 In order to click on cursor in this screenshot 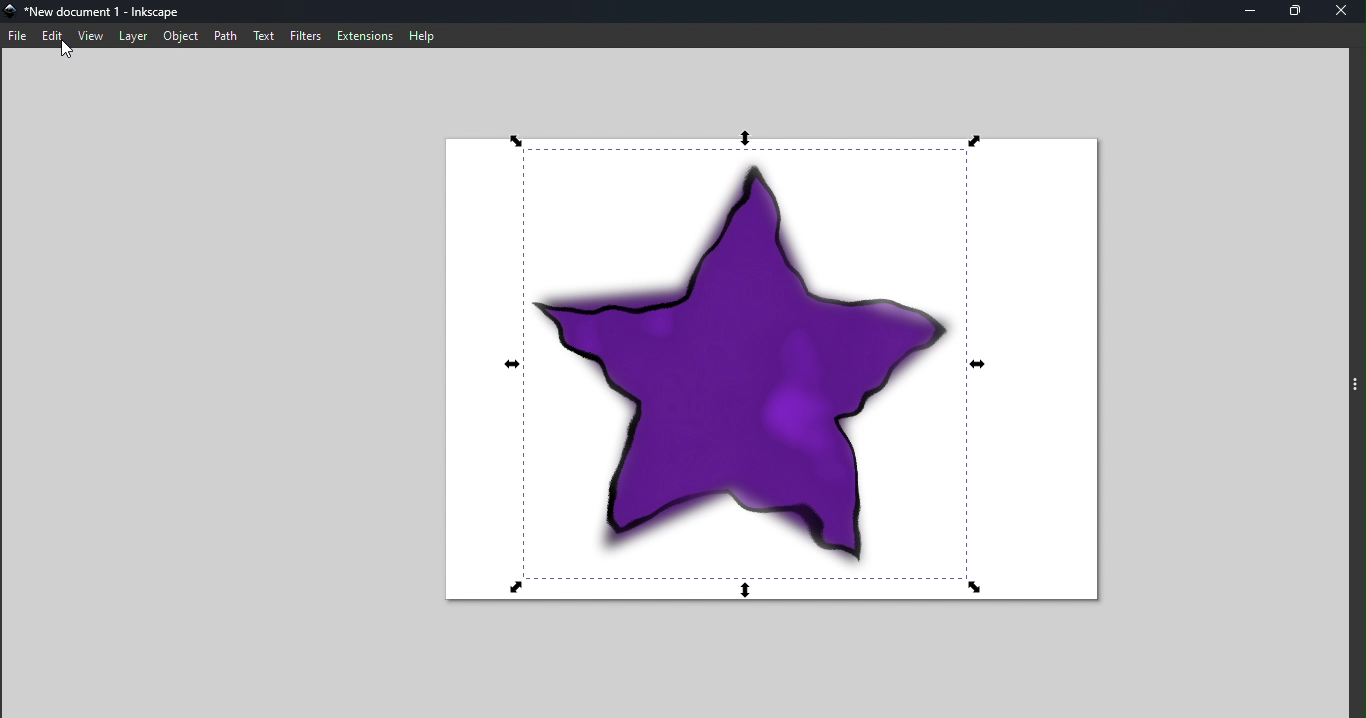, I will do `click(67, 51)`.